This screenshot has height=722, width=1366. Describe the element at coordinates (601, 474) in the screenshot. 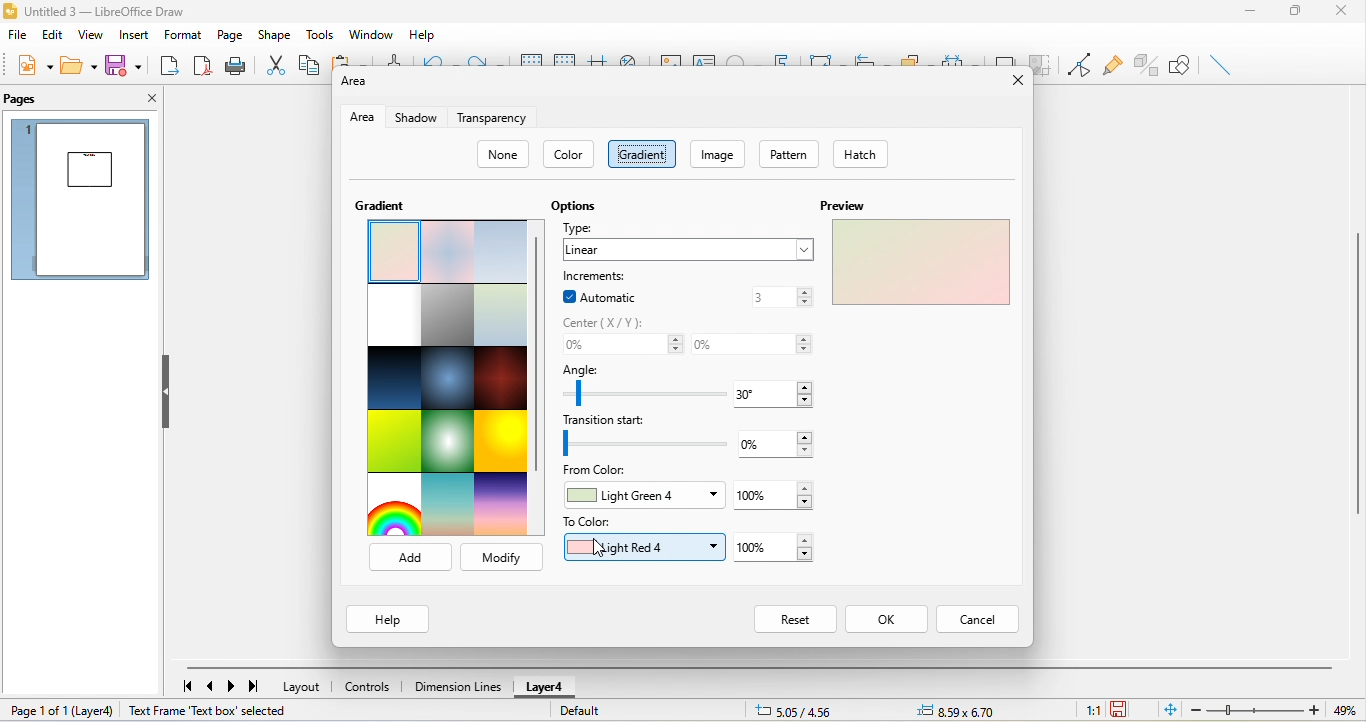

I see `from color` at that location.